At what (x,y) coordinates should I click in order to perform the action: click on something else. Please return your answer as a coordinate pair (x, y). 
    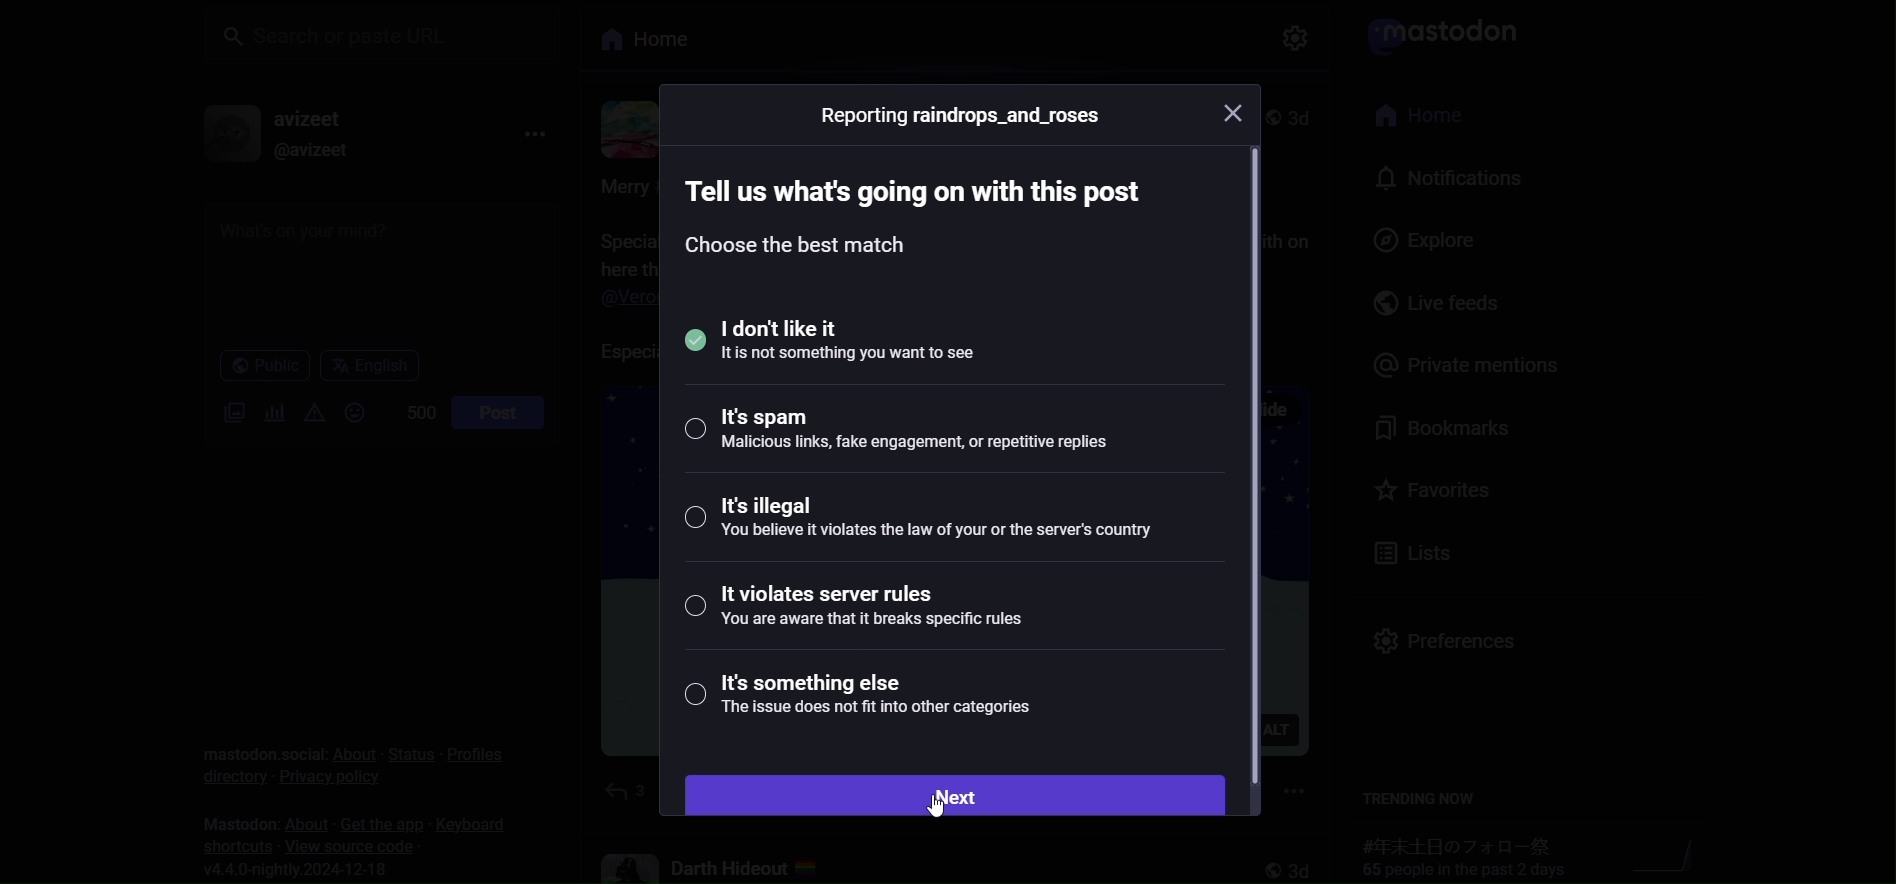
    Looking at the image, I should click on (860, 696).